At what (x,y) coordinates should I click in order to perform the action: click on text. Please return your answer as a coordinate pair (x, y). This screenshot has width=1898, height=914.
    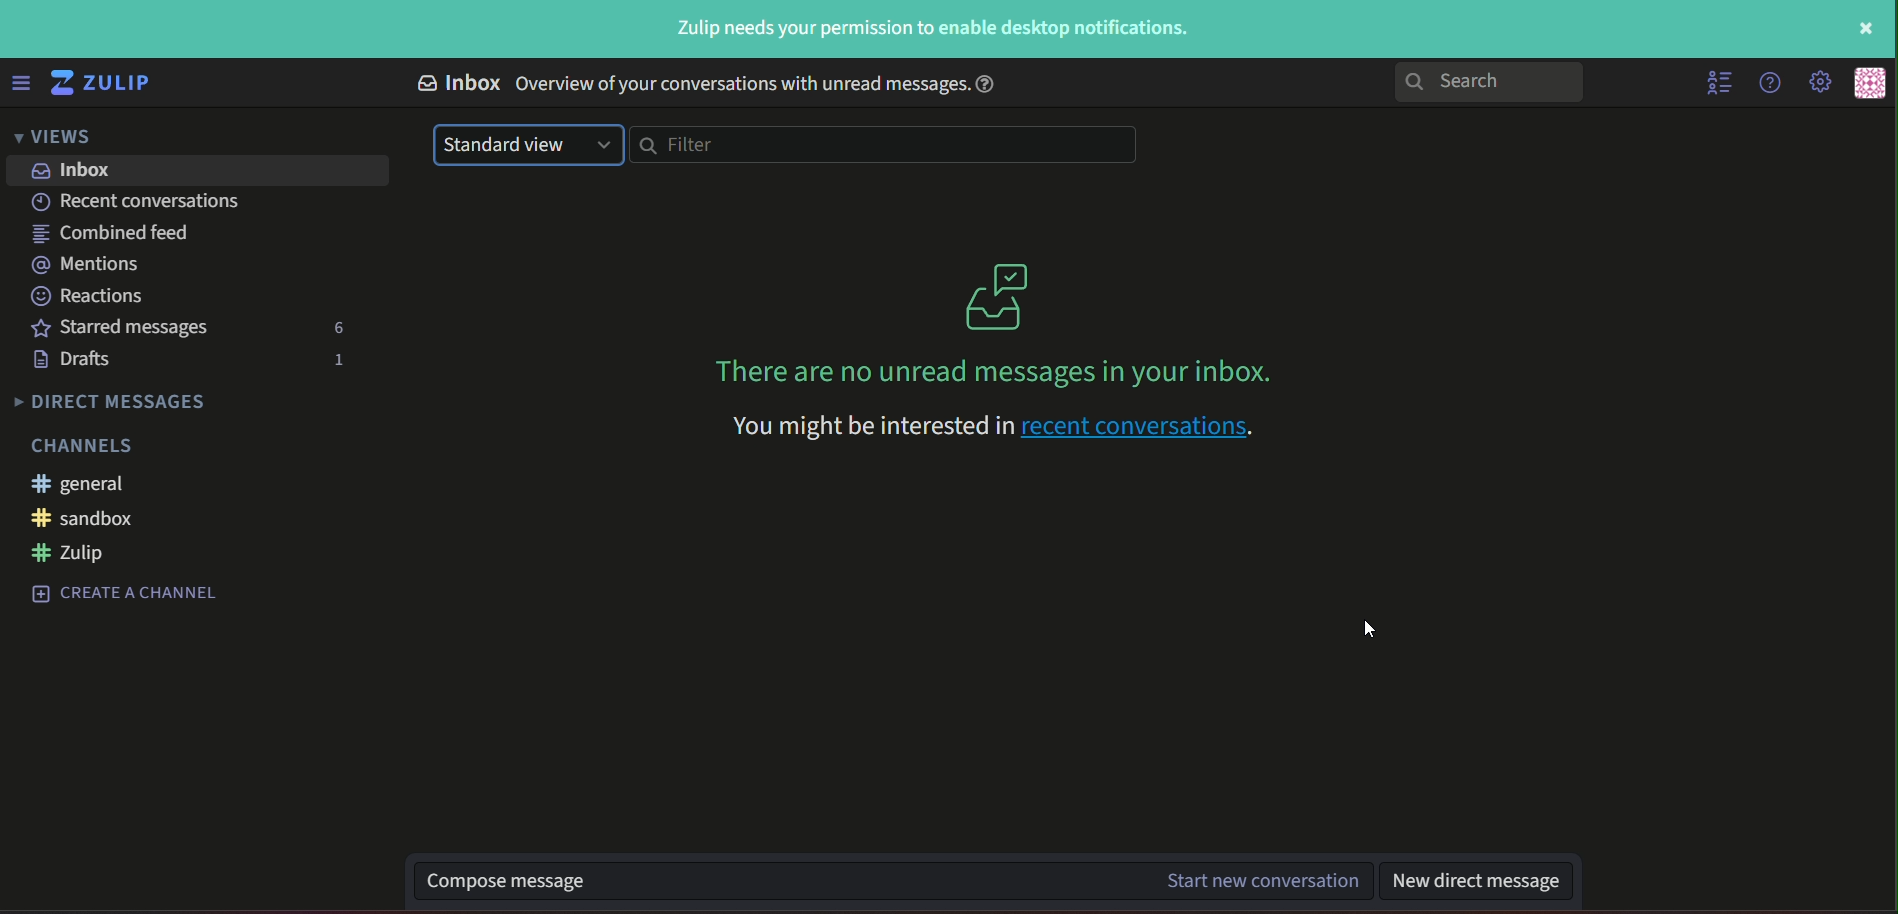
    Looking at the image, I should click on (114, 232).